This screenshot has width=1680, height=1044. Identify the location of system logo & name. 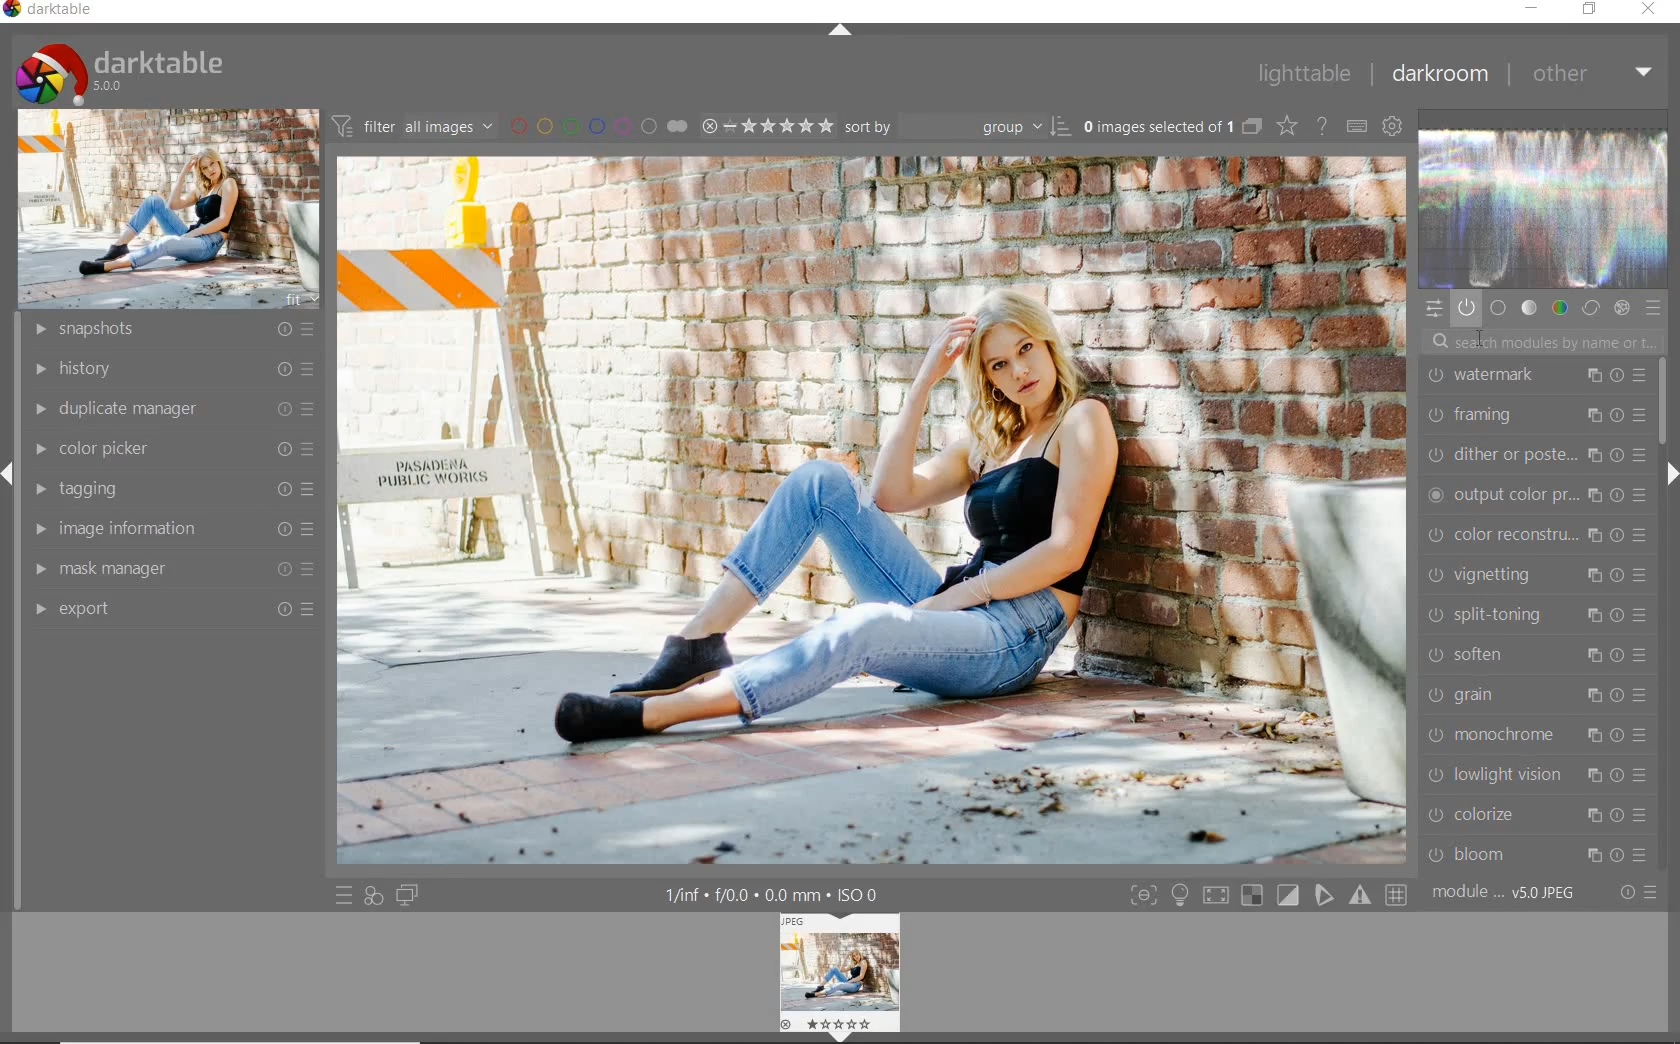
(121, 73).